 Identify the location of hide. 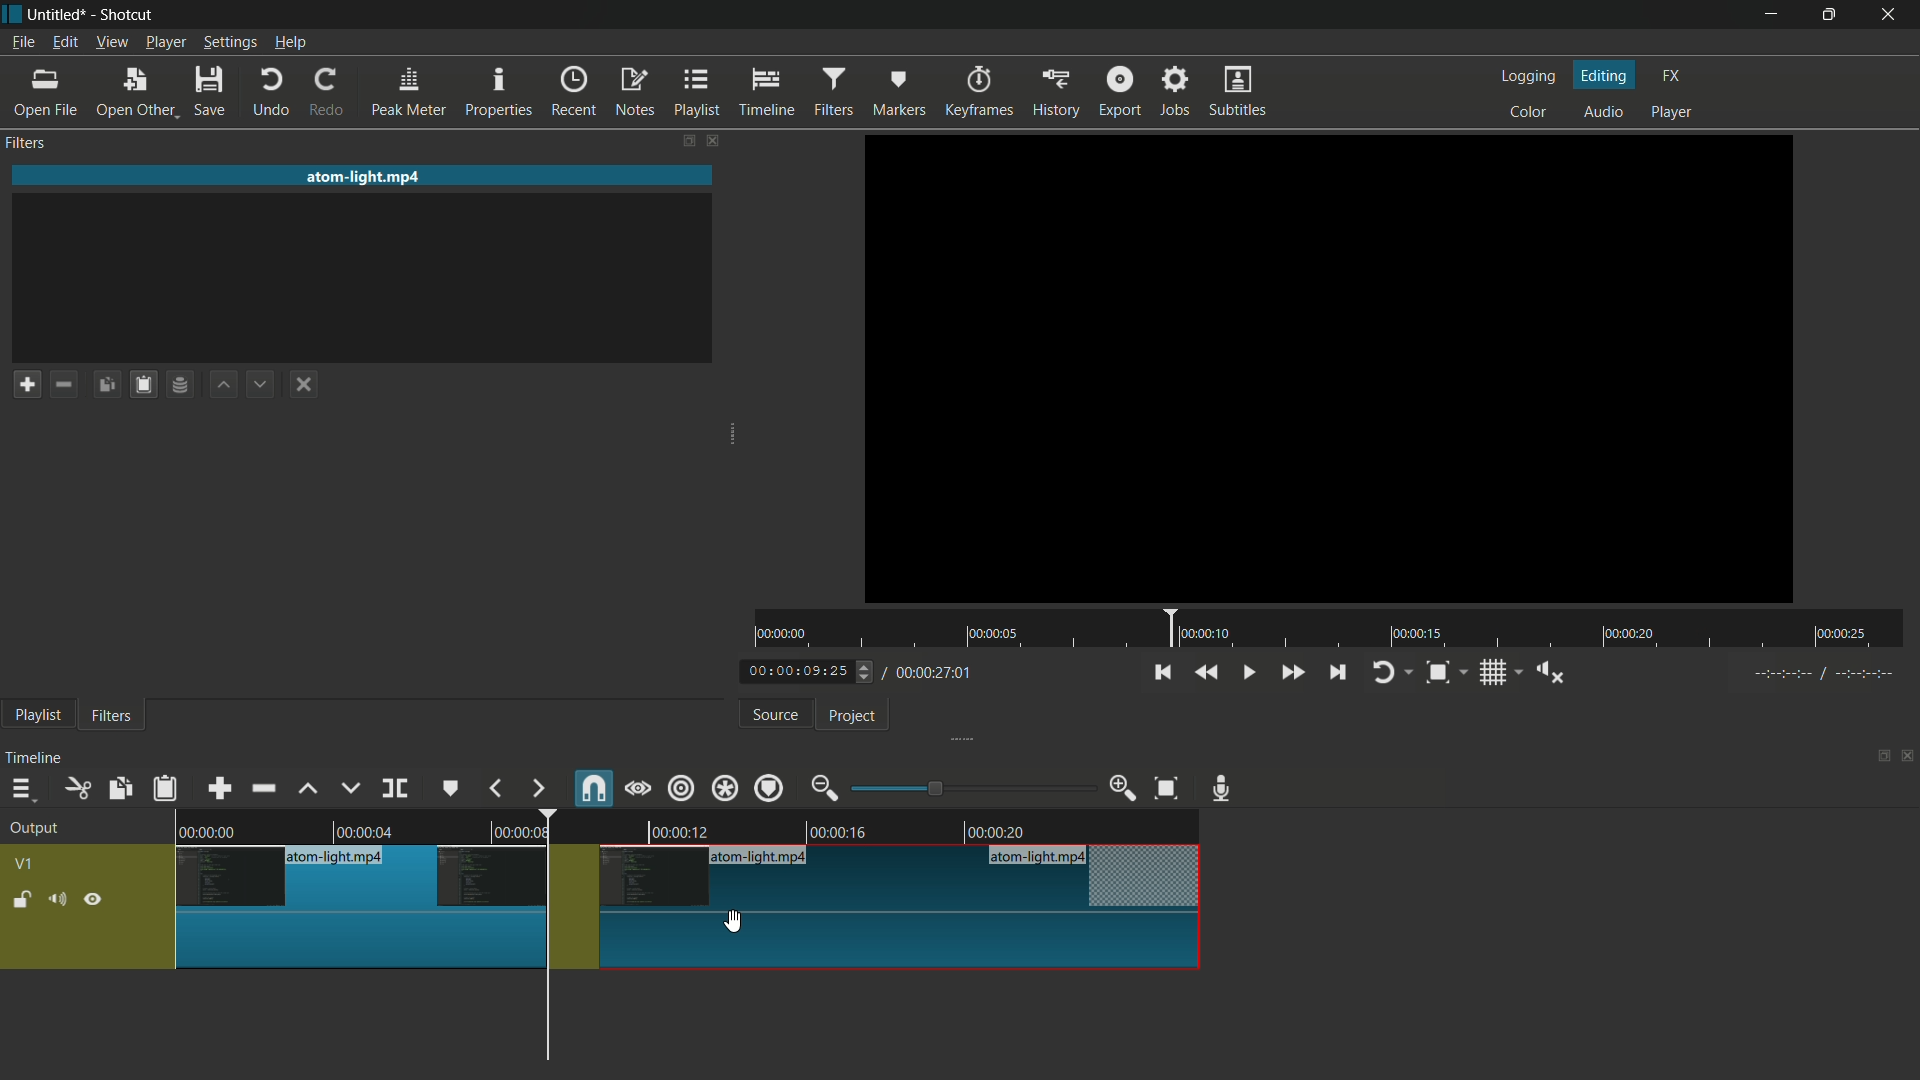
(95, 898).